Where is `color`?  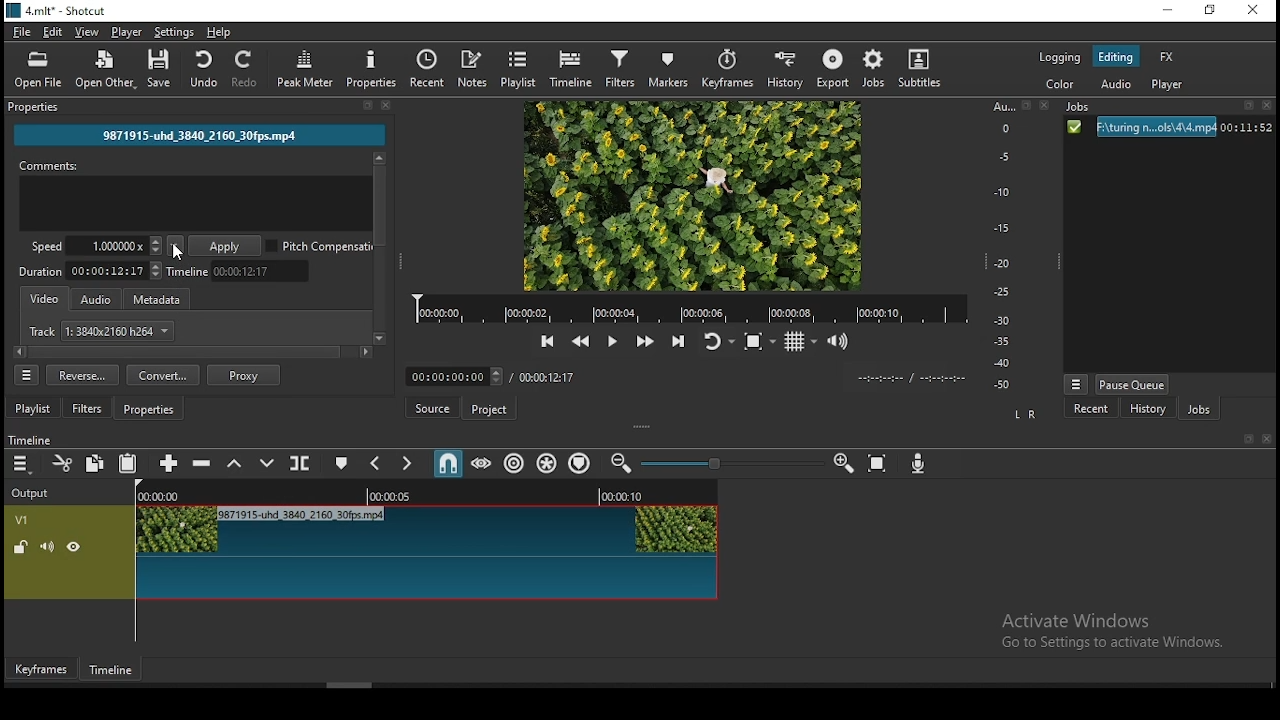
color is located at coordinates (1062, 85).